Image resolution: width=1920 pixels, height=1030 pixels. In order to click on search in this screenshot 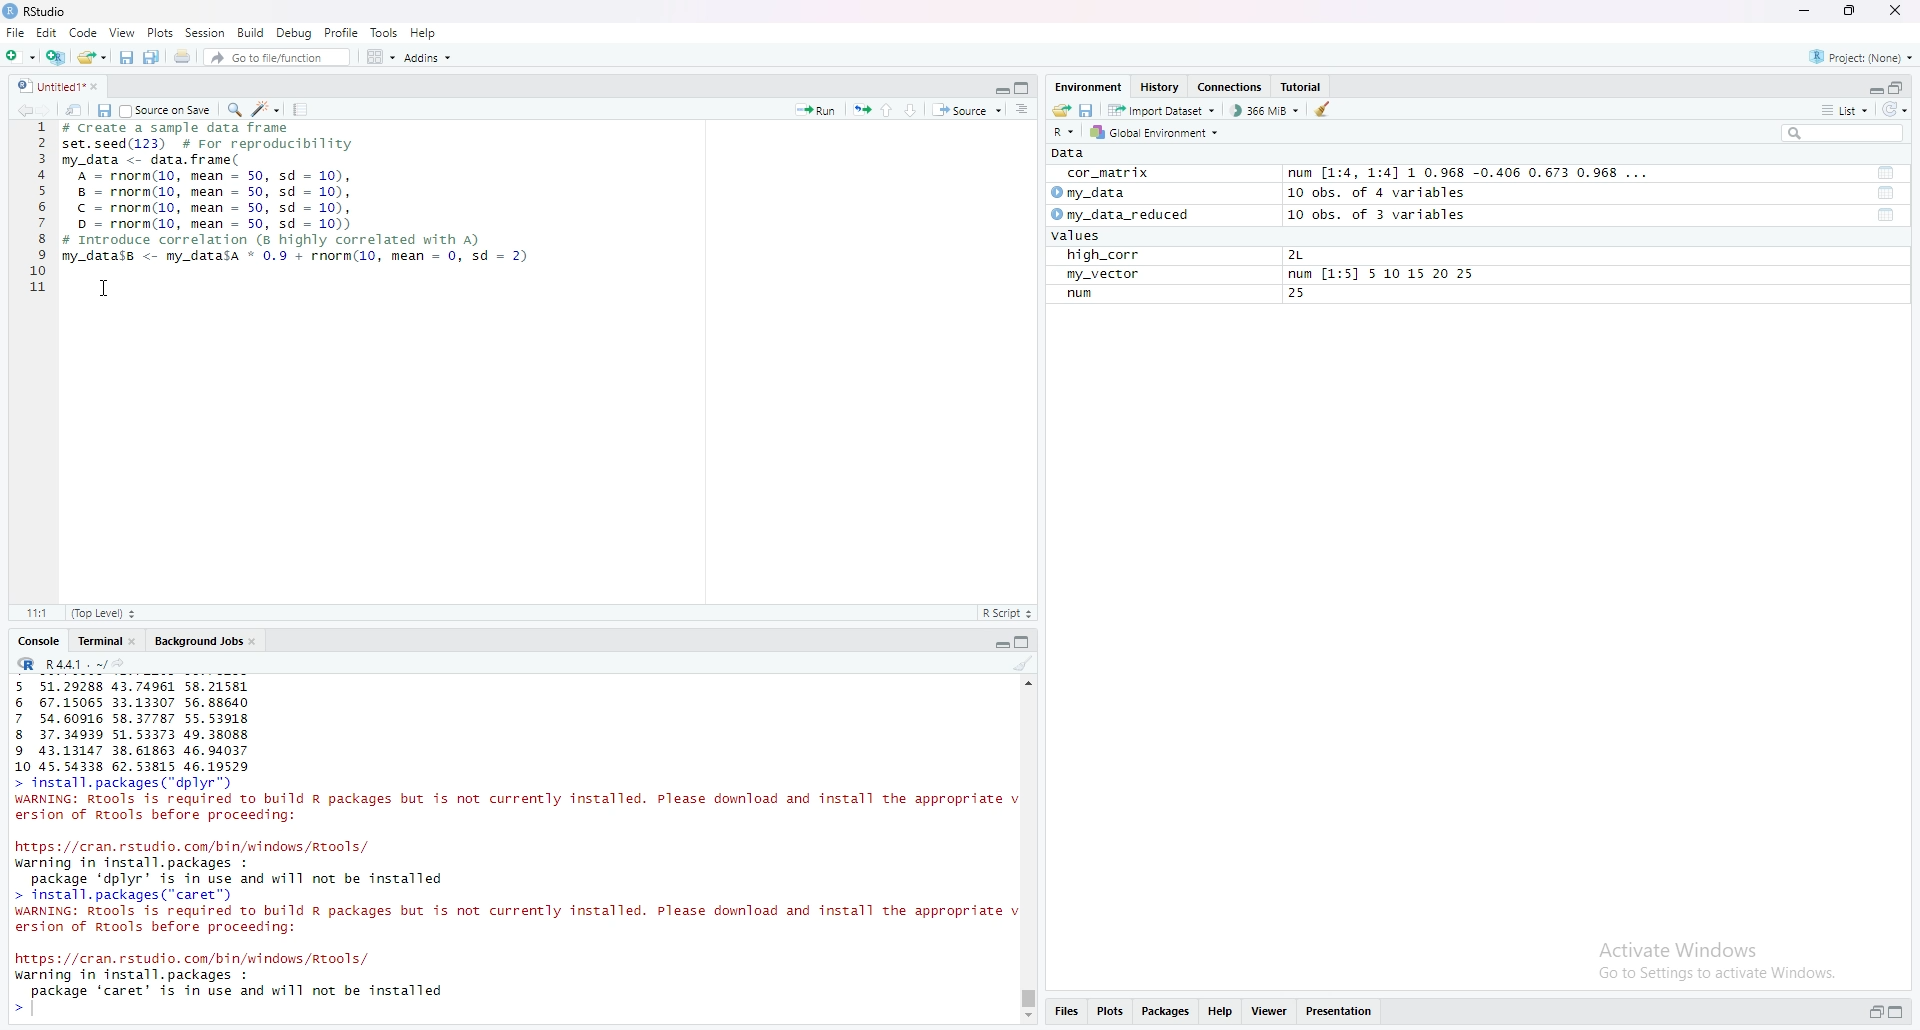, I will do `click(236, 110)`.